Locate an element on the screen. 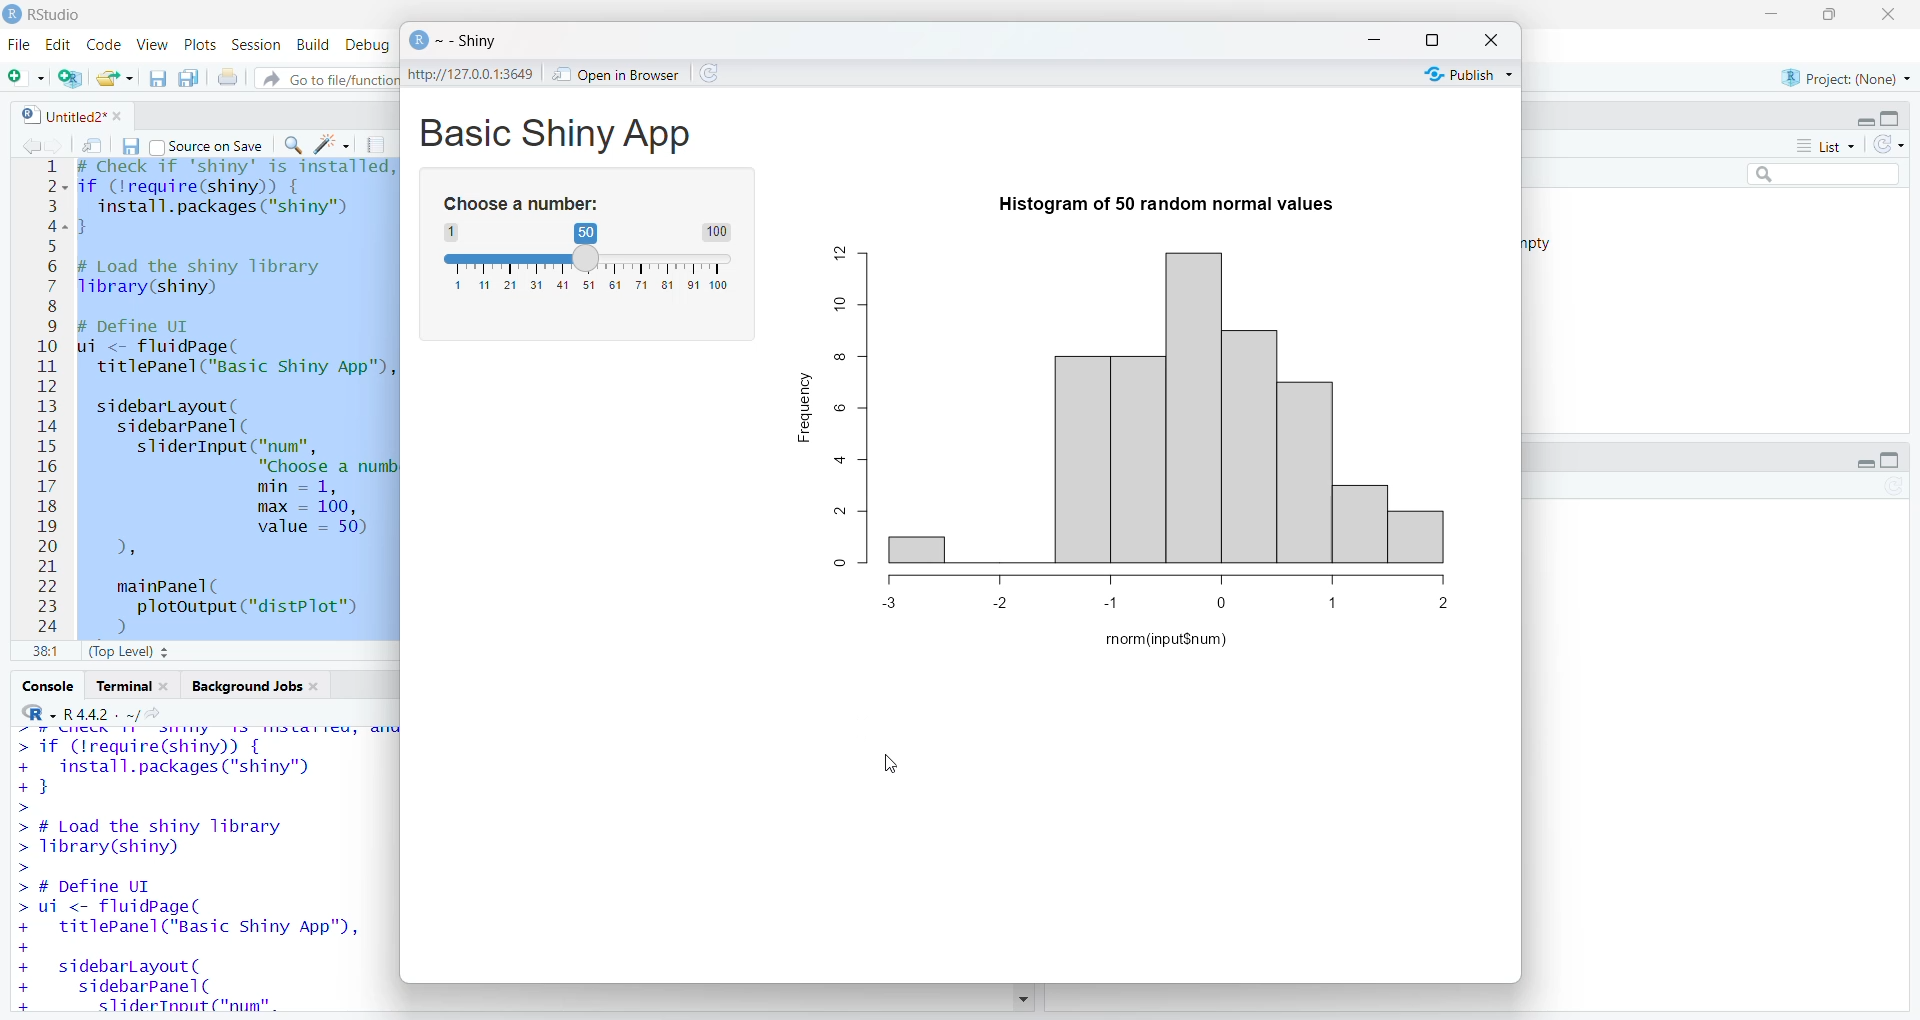 Image resolution: width=1920 pixels, height=1020 pixels. 100 is located at coordinates (716, 232).